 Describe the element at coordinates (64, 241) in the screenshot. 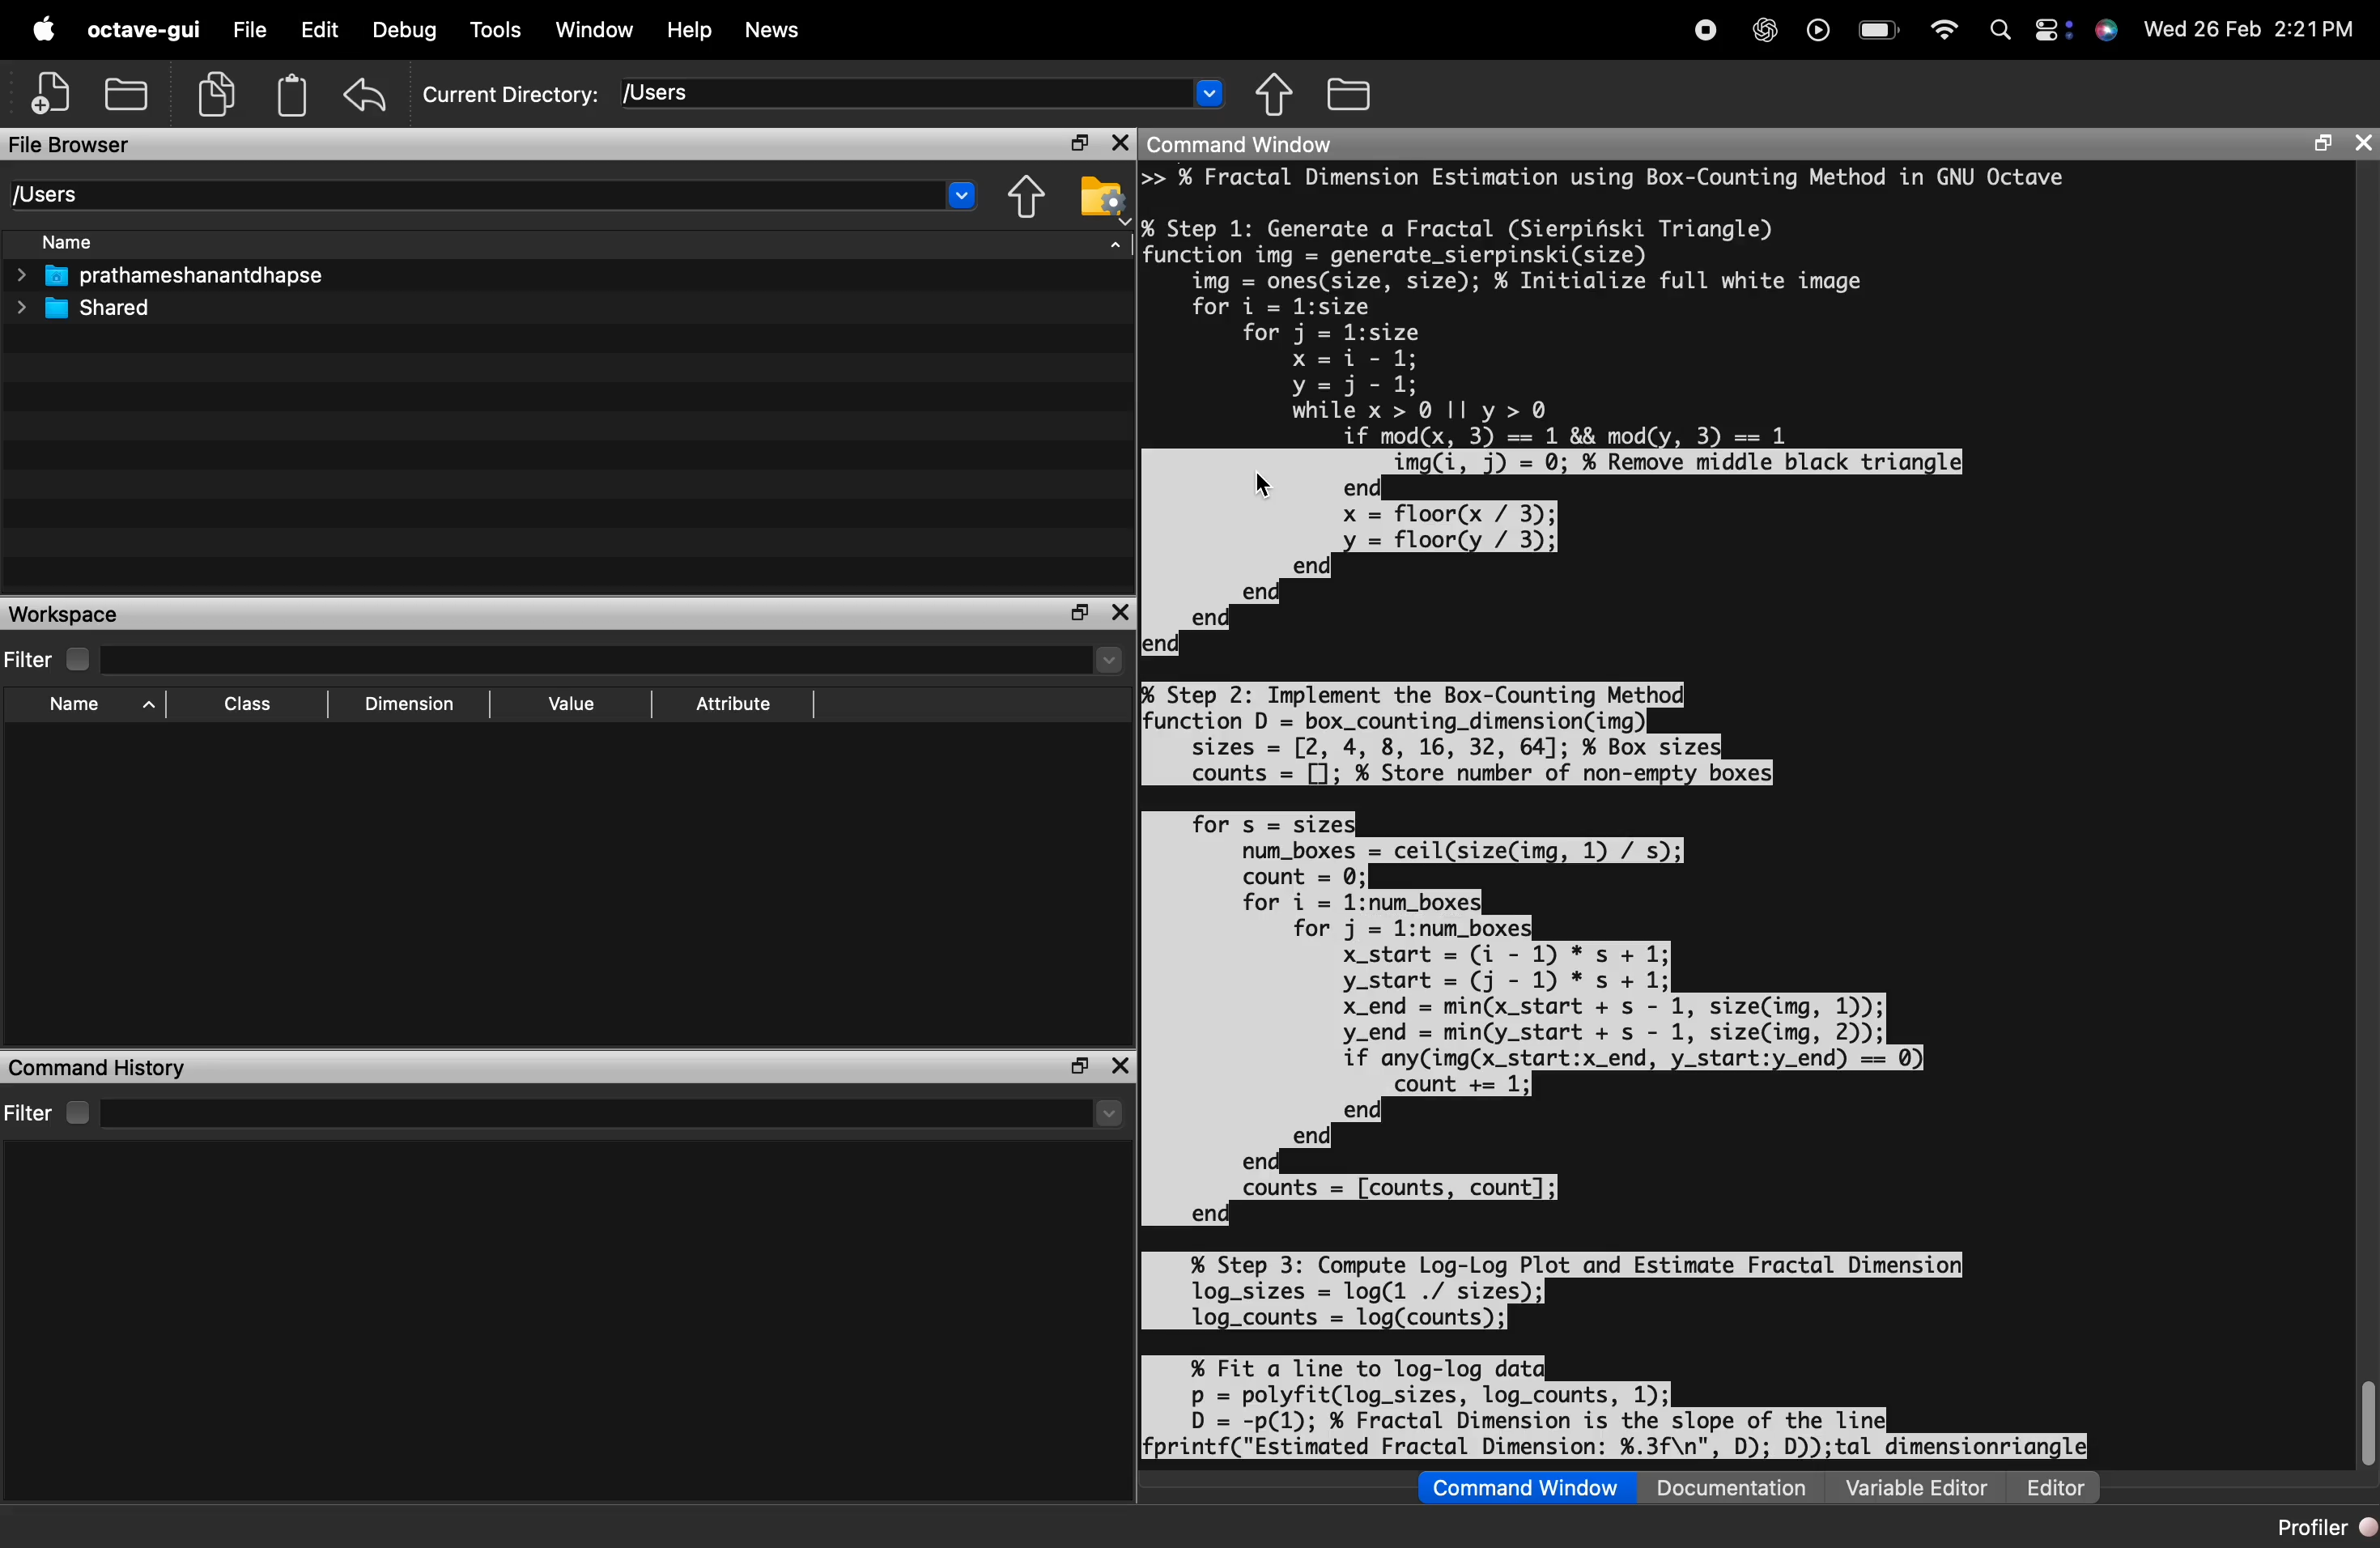

I see `Name` at that location.